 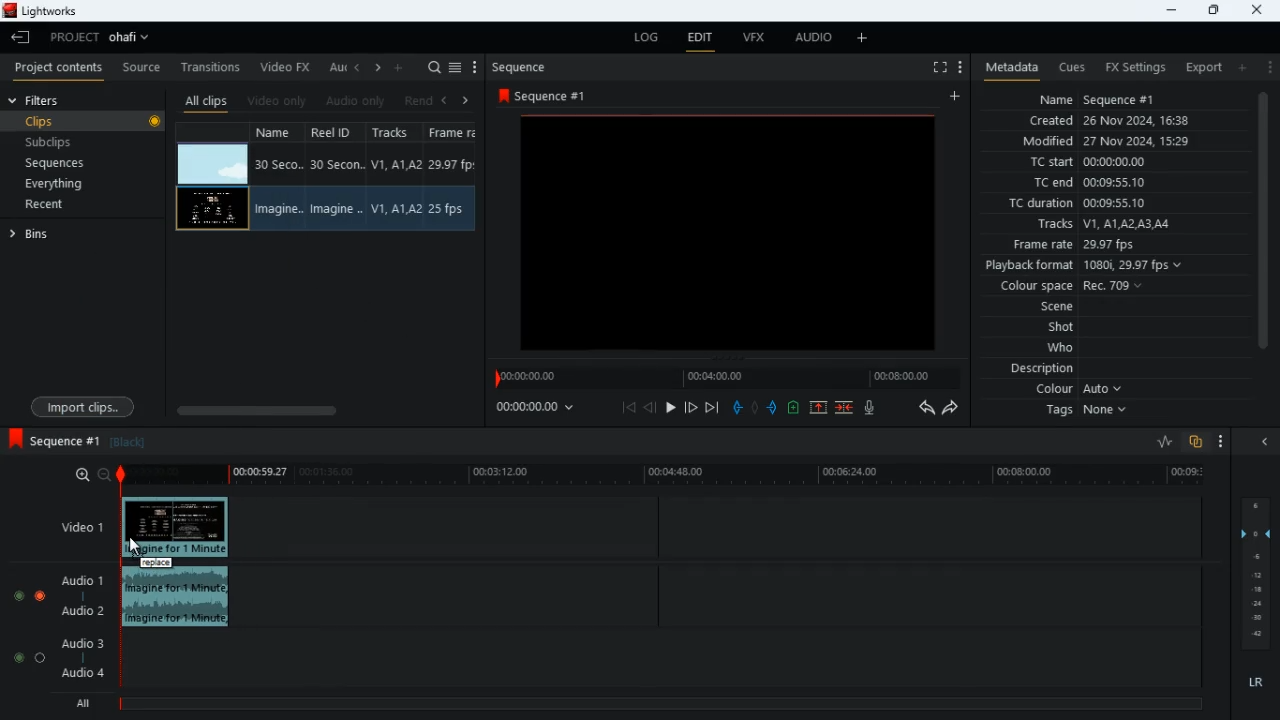 I want to click on front, so click(x=692, y=407).